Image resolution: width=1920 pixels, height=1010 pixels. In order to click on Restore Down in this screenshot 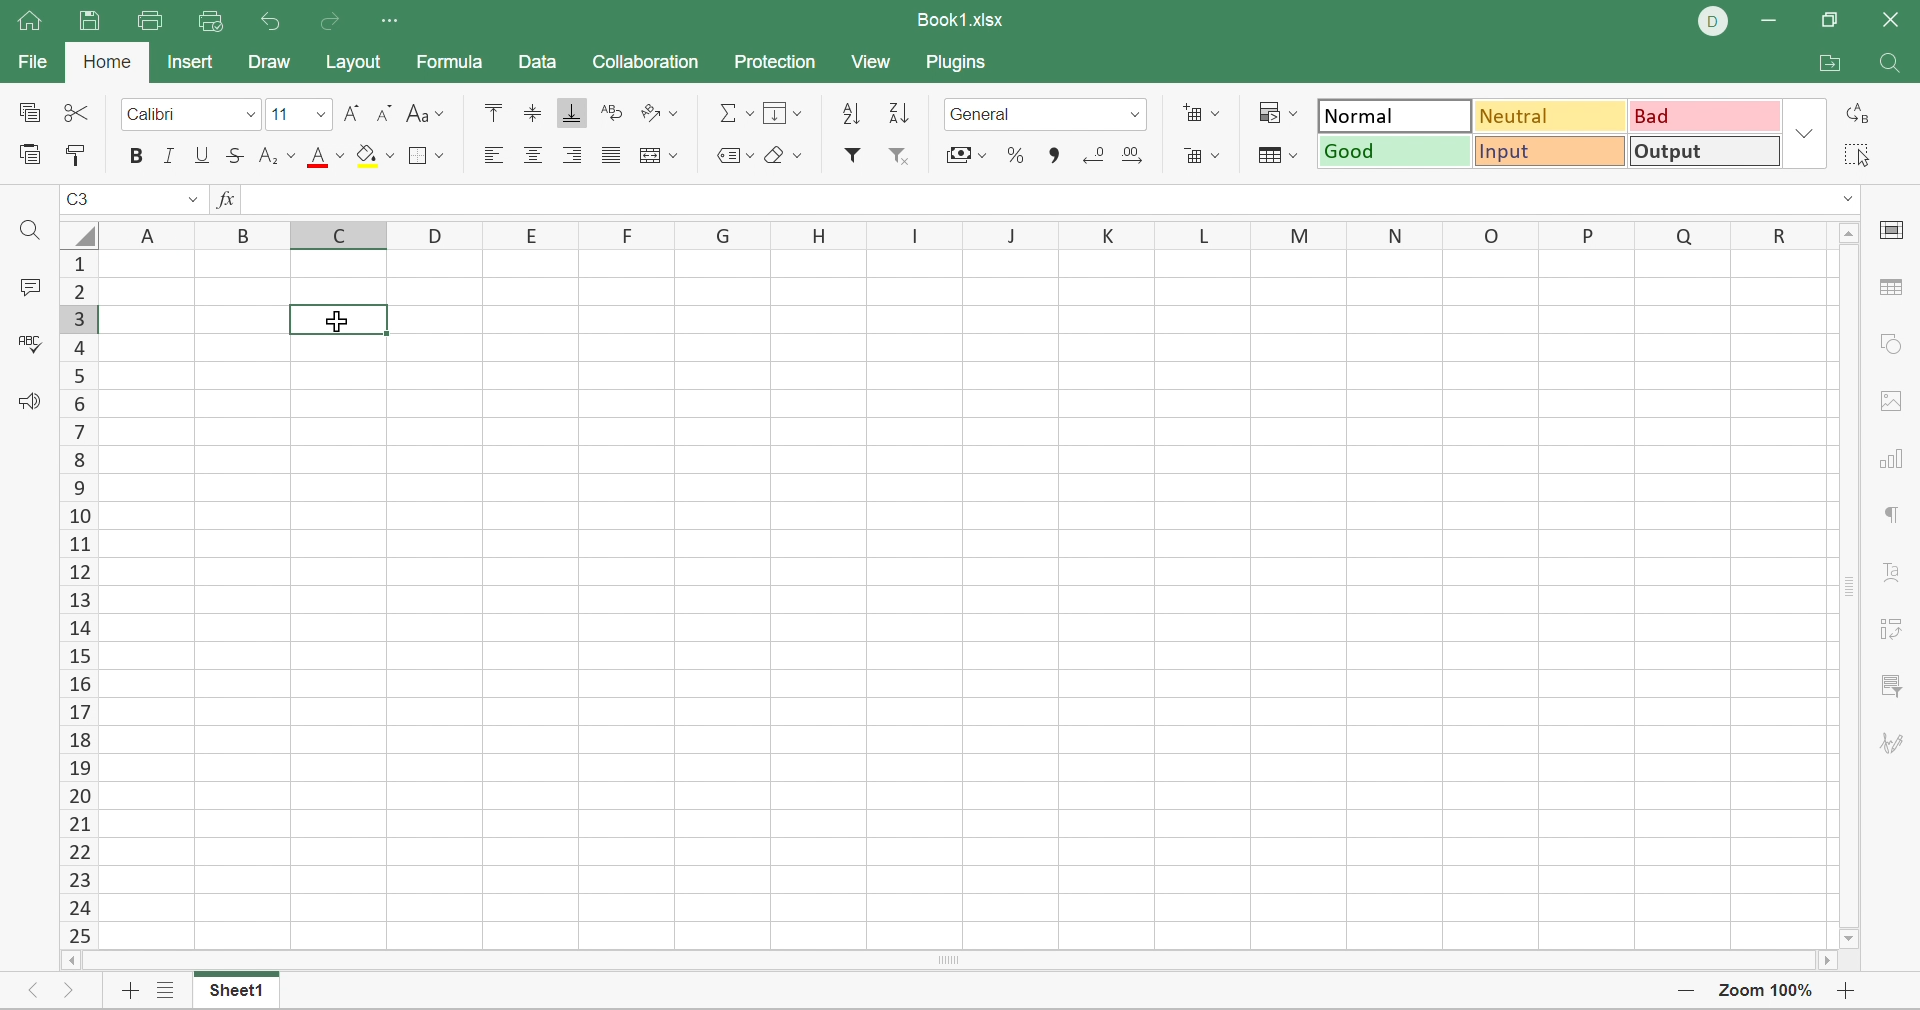, I will do `click(1832, 18)`.